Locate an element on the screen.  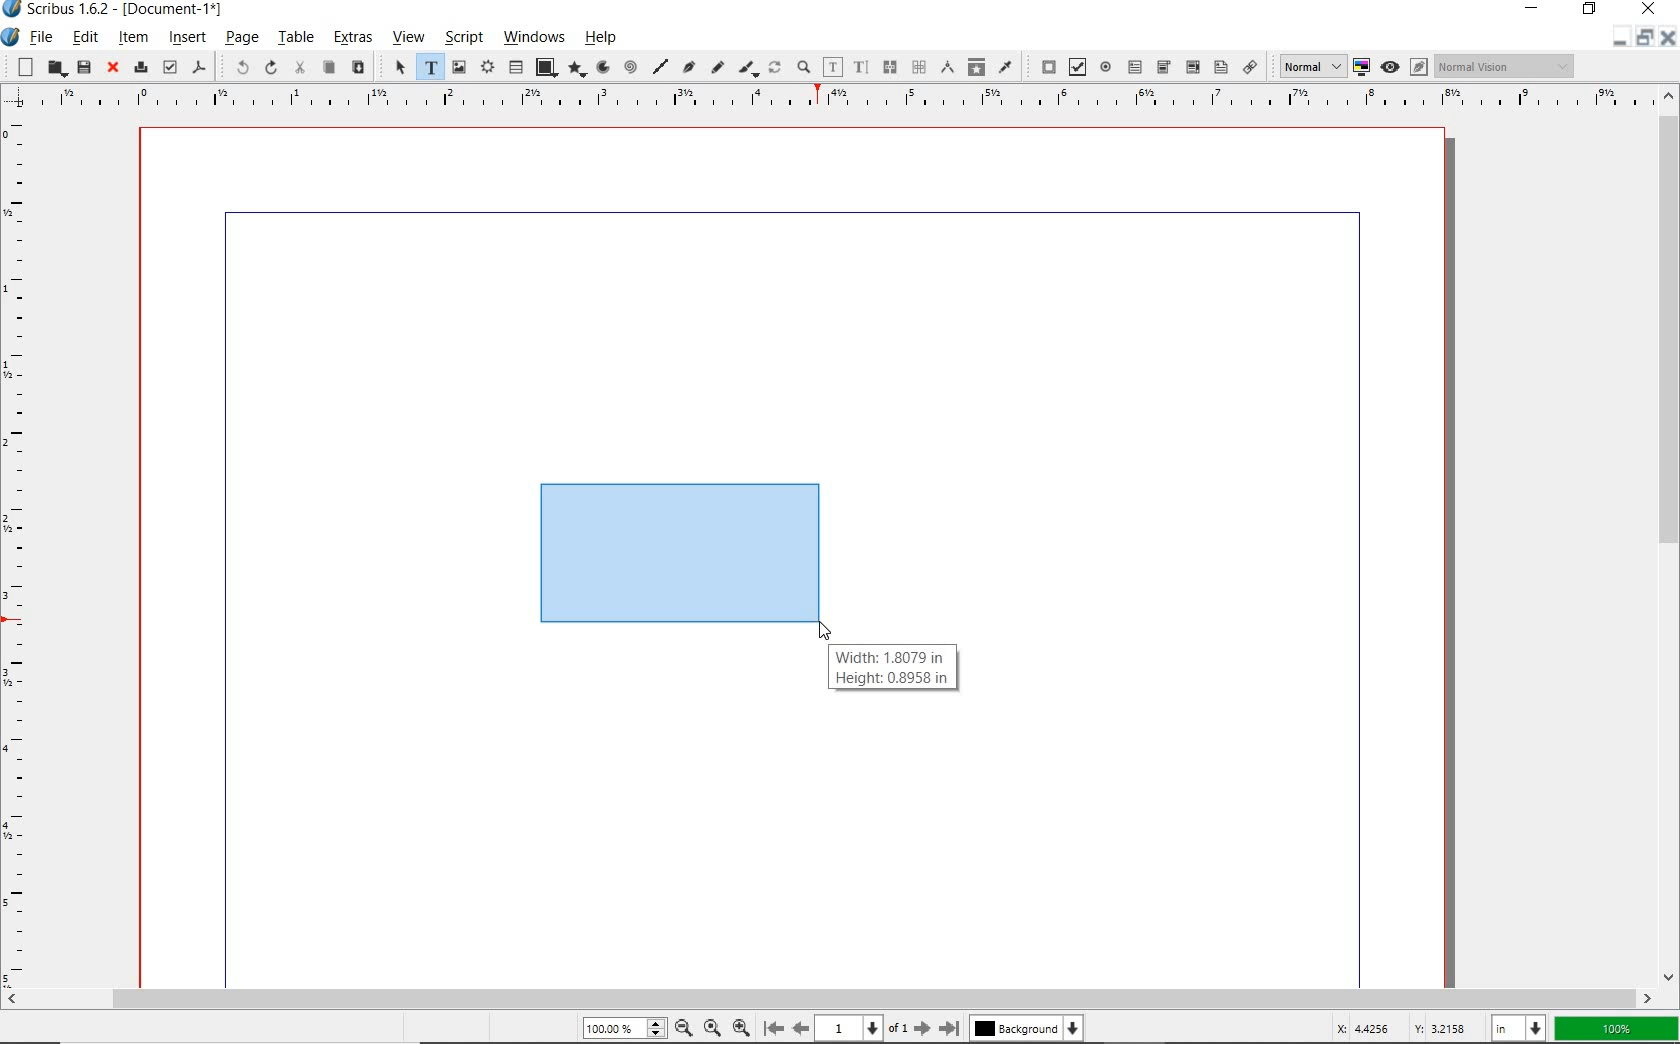
calligraphic line is located at coordinates (749, 69).